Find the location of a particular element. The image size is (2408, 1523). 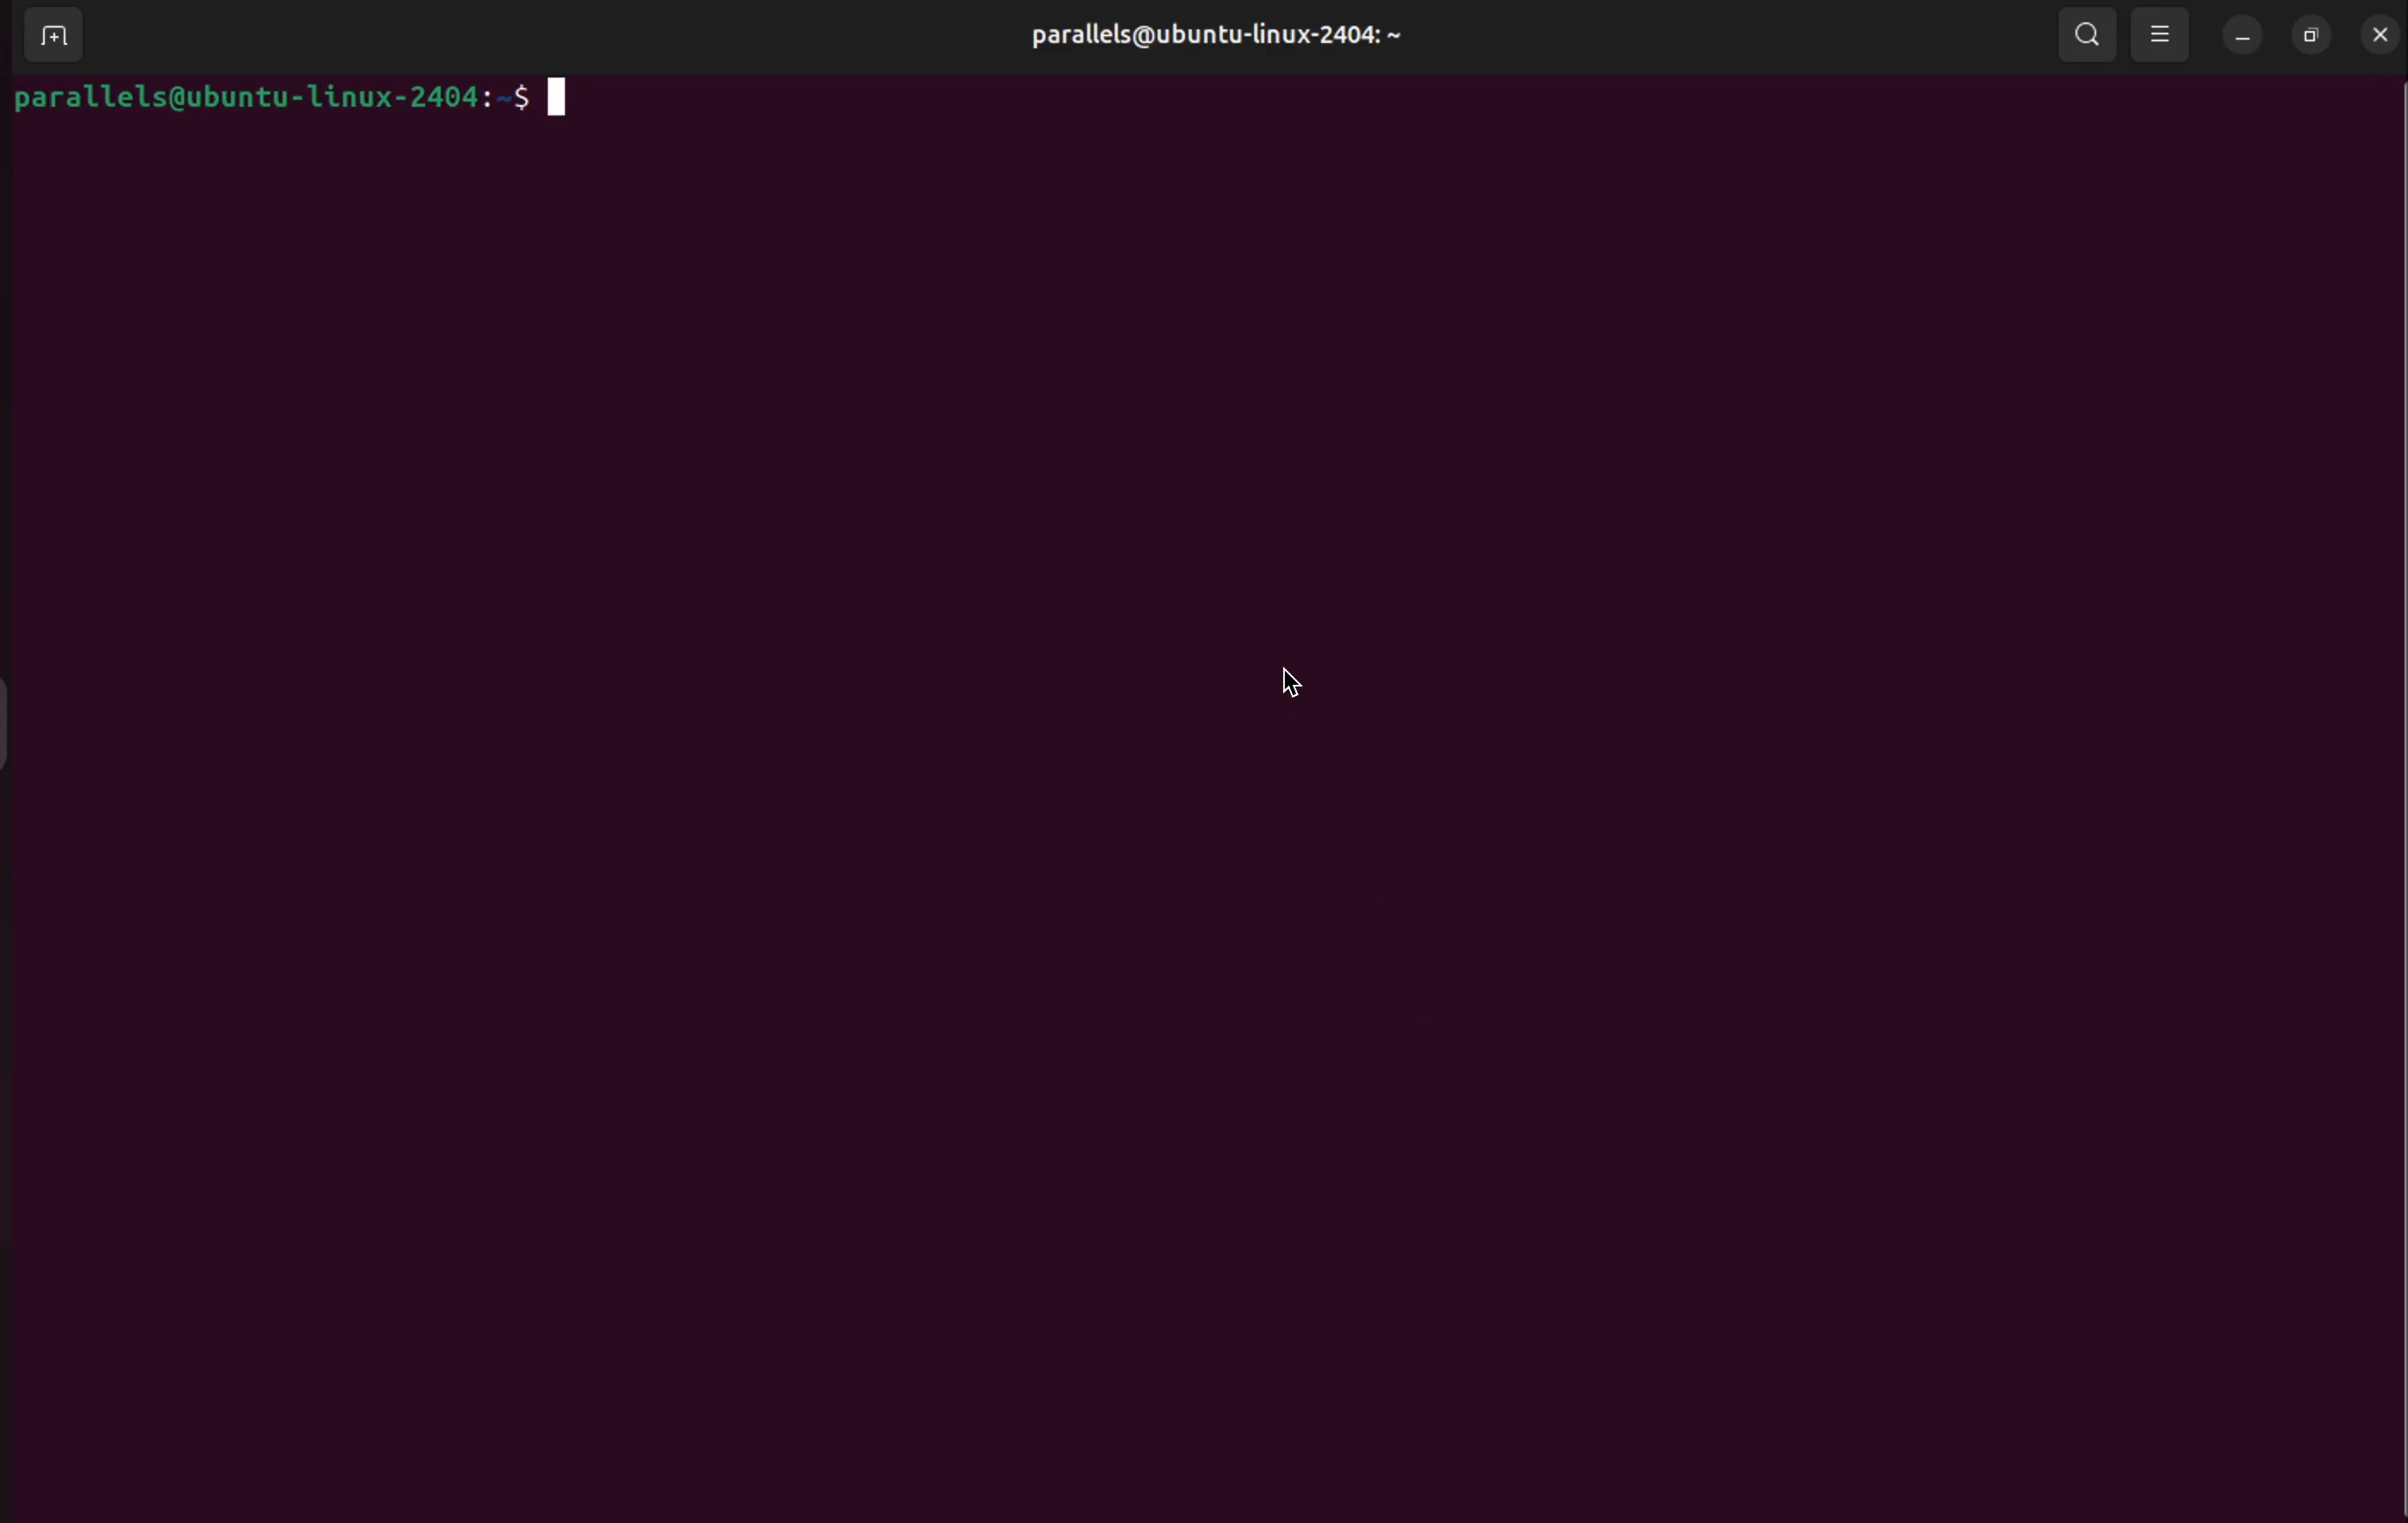

Scroll Bar is located at coordinates (2385, 777).